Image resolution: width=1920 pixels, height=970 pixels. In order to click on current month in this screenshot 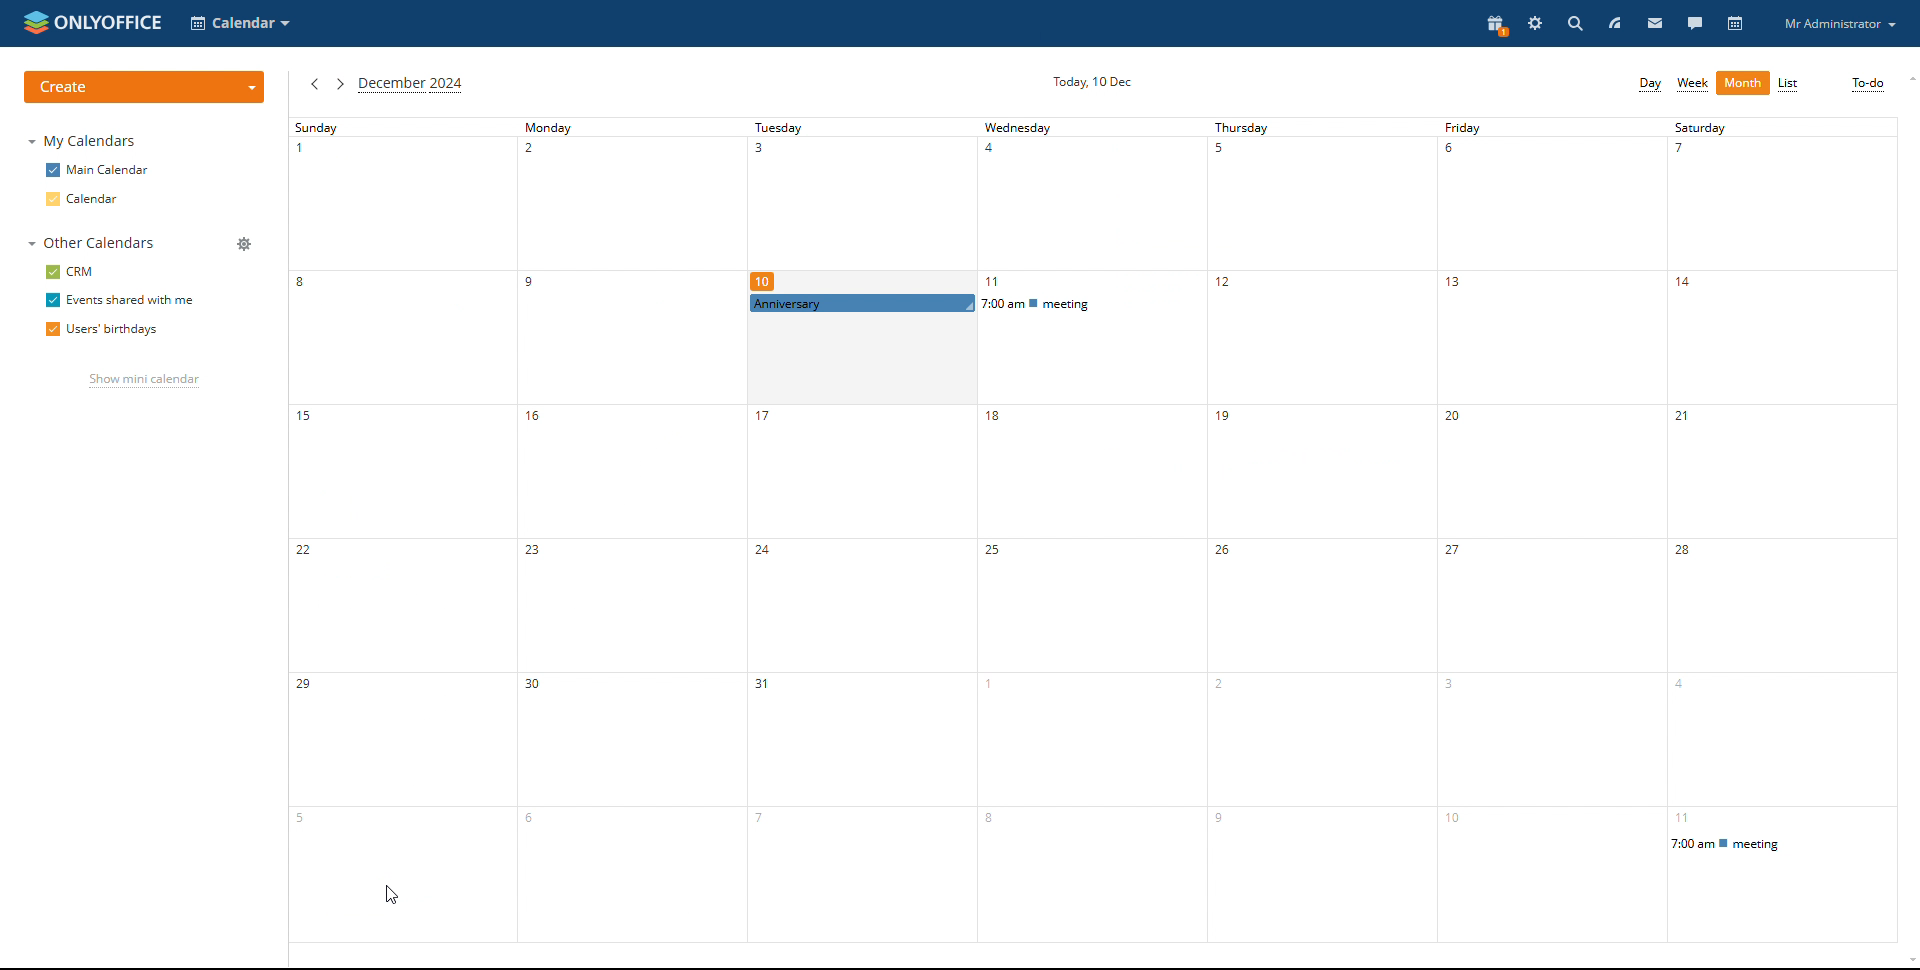, I will do `click(413, 86)`.